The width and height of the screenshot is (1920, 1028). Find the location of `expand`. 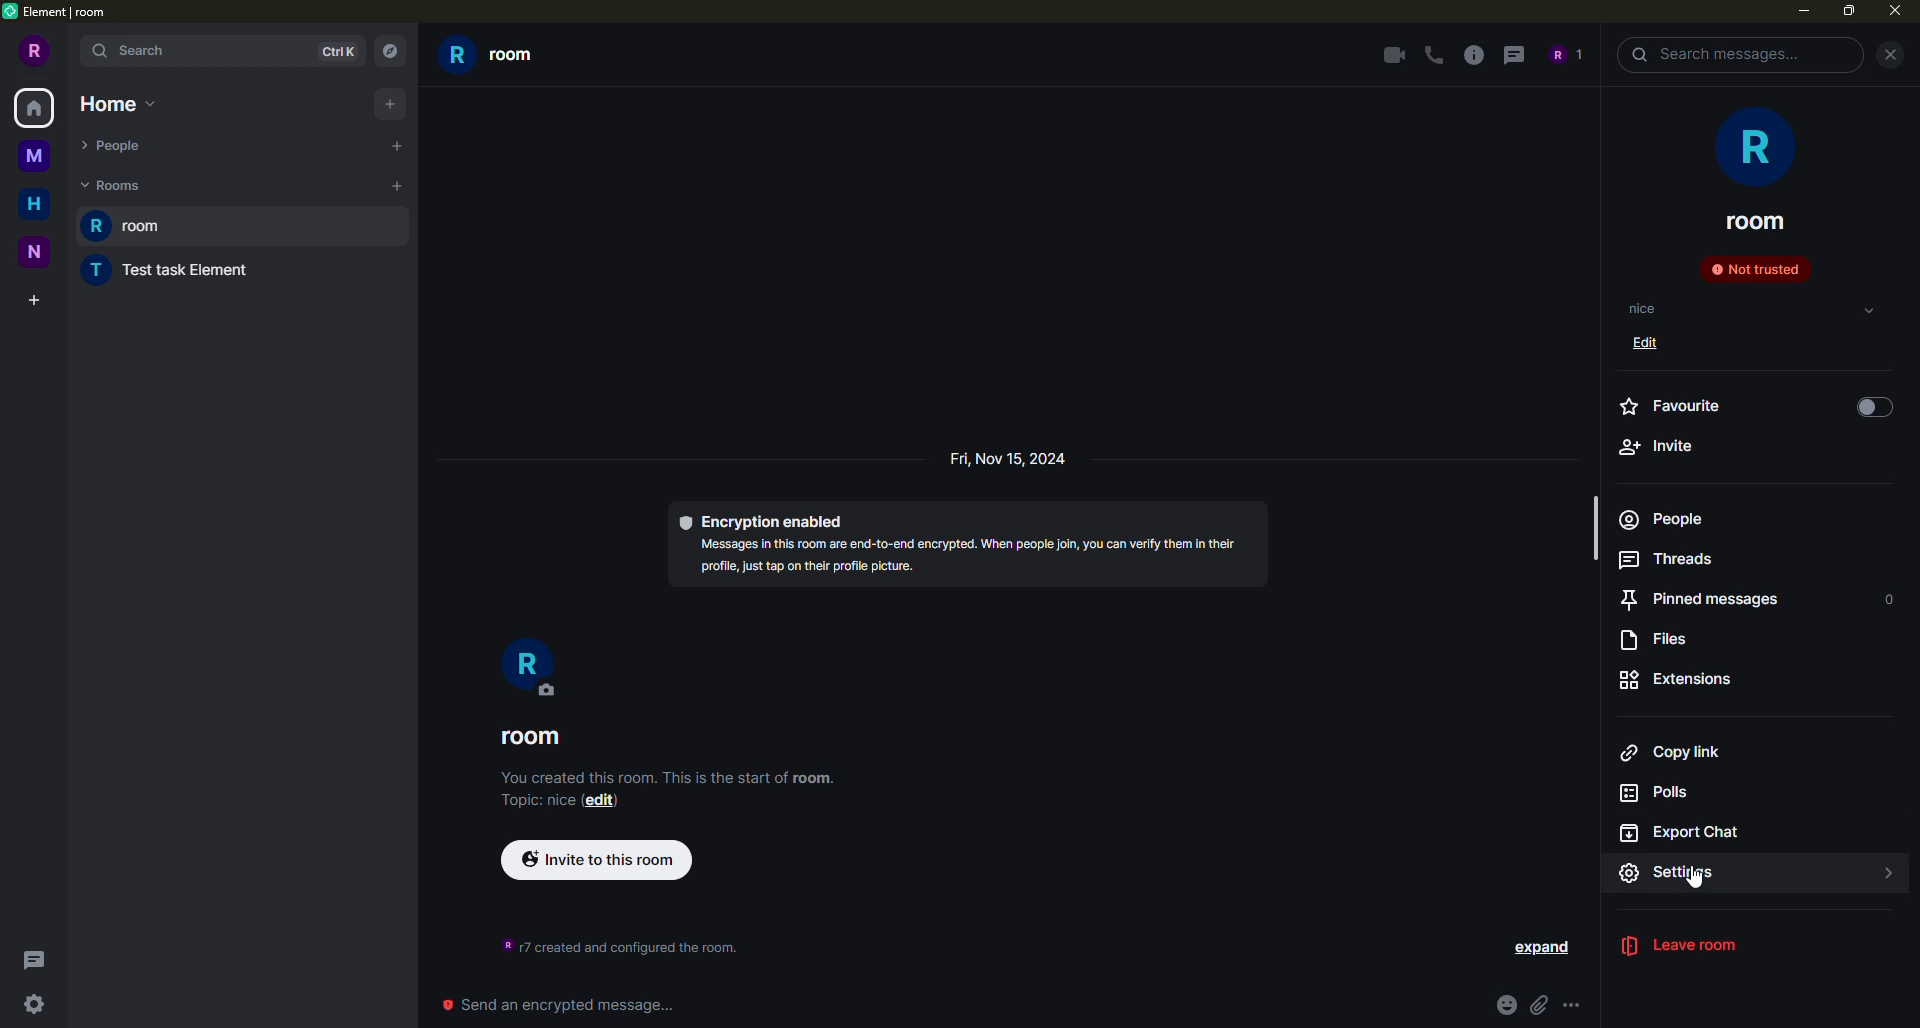

expand is located at coordinates (1543, 949).